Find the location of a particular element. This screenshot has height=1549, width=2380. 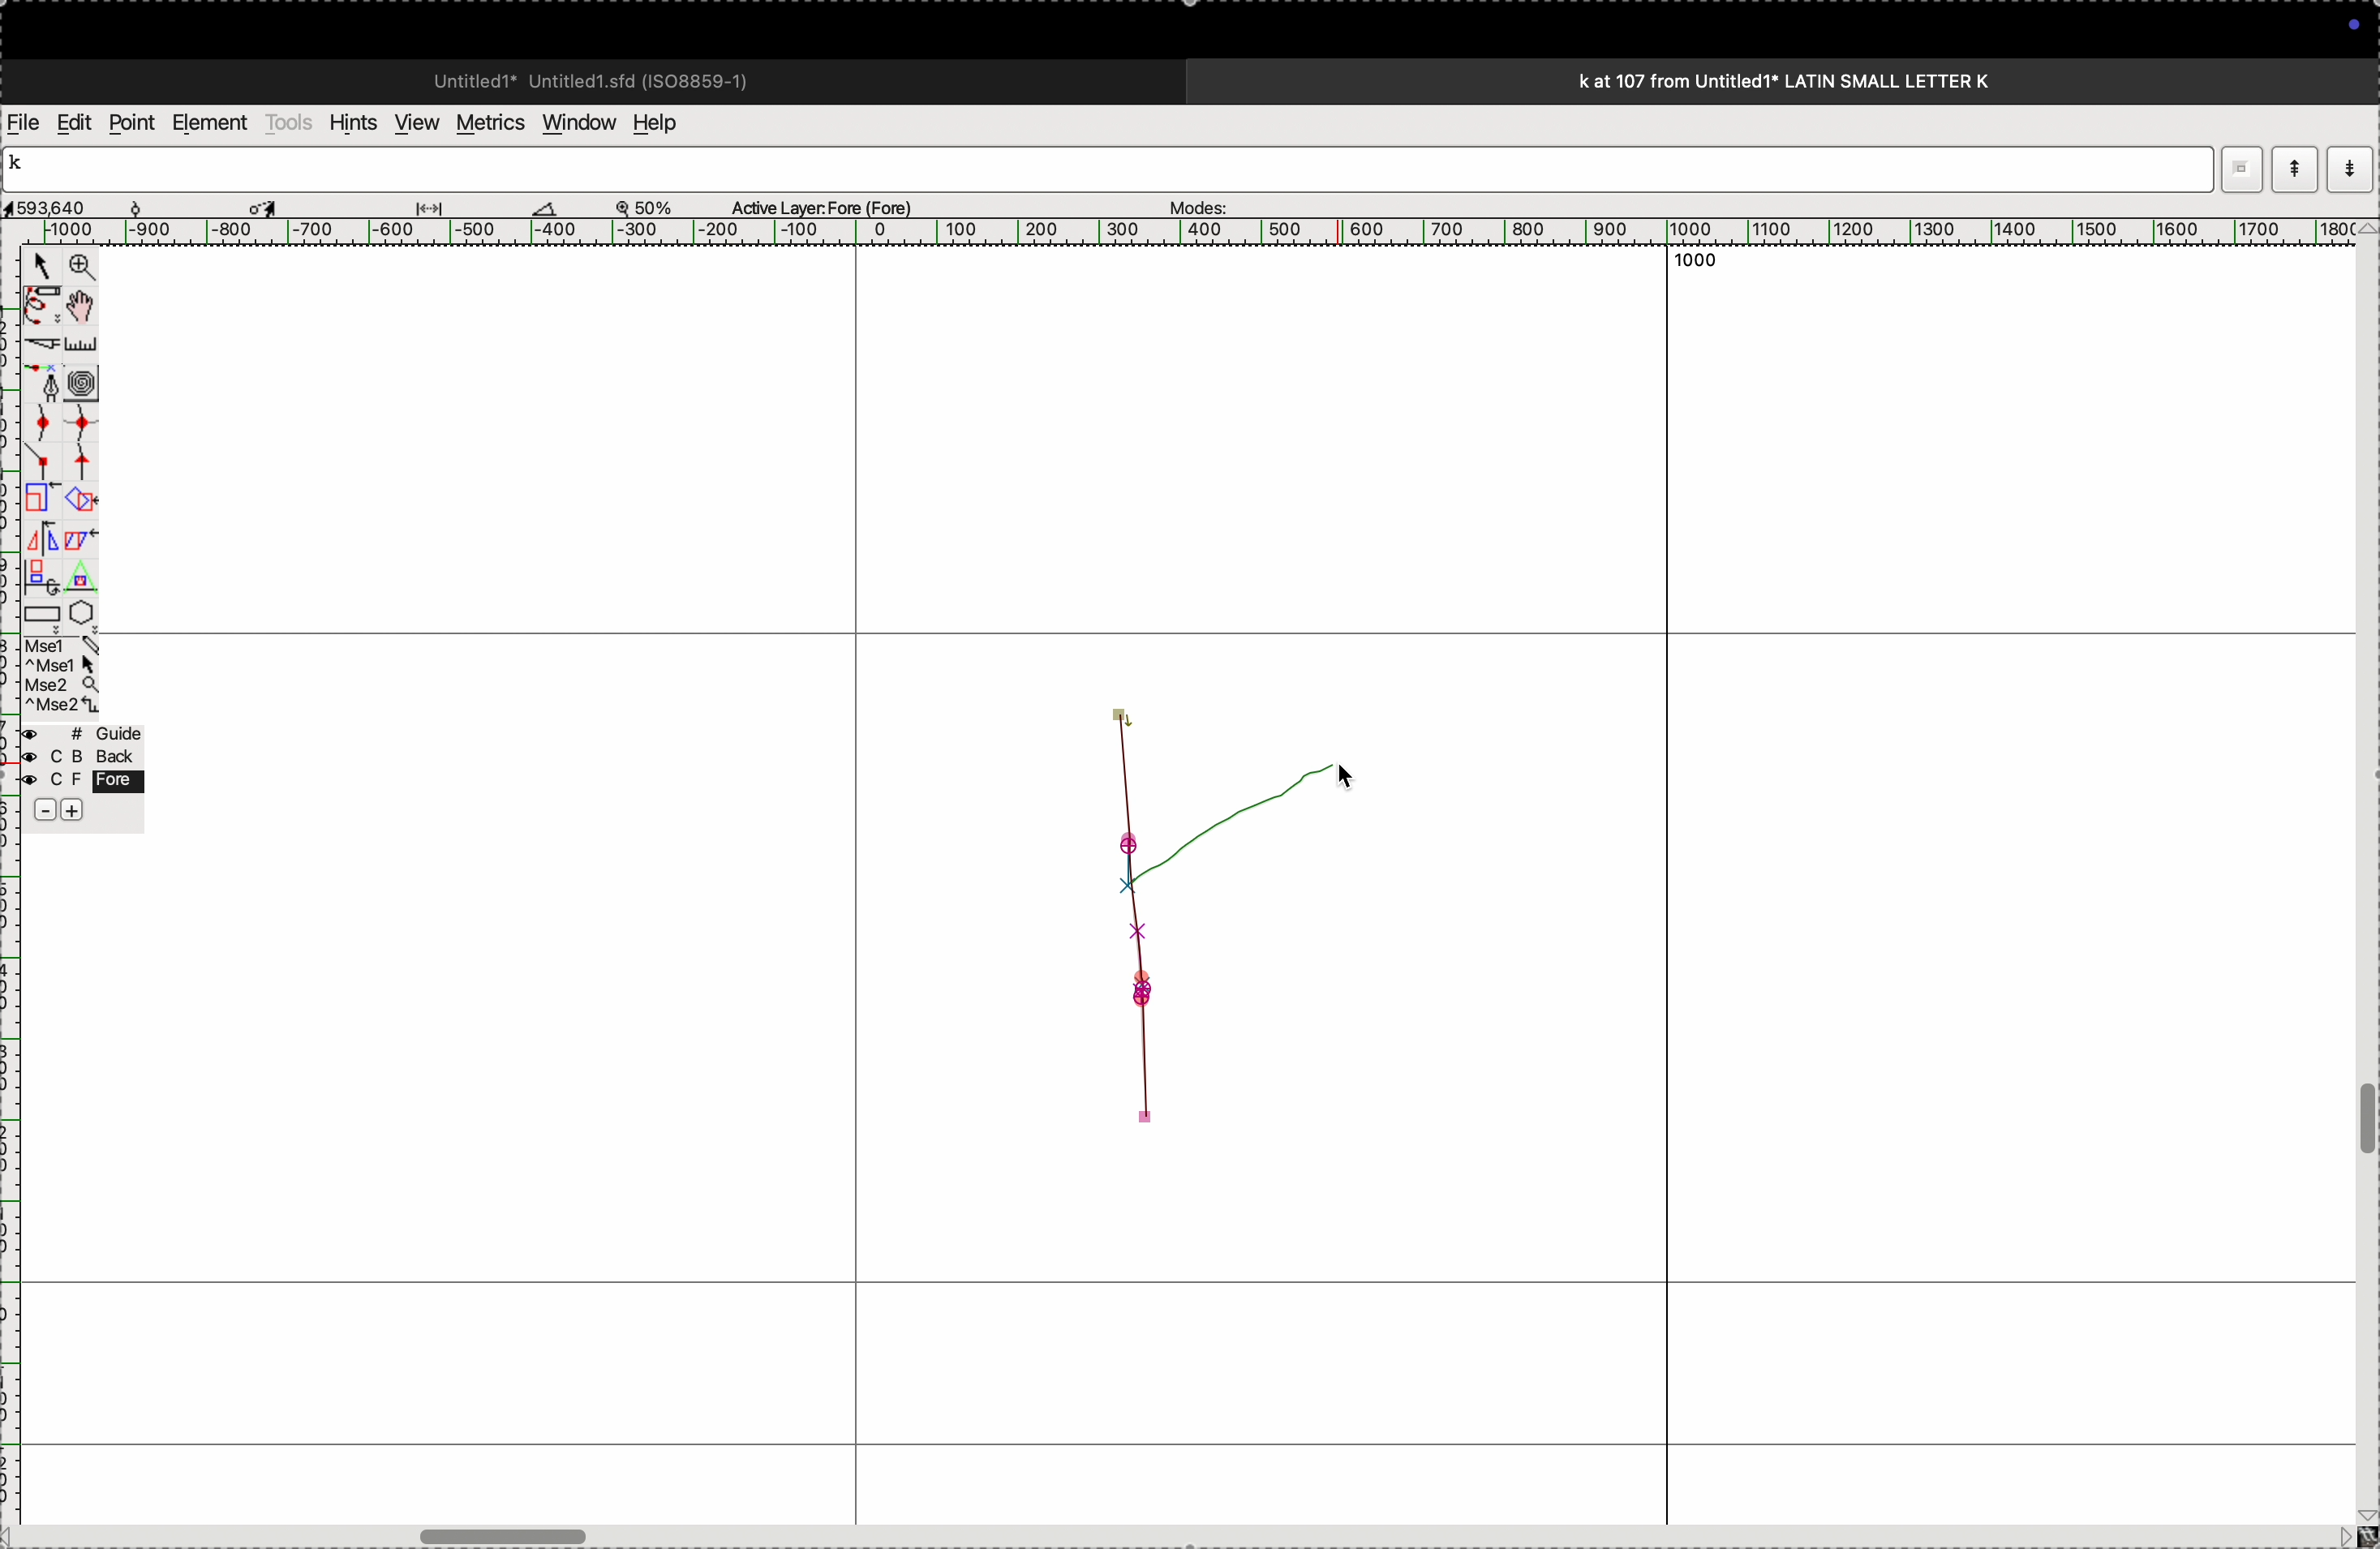

spline is located at coordinates (61, 439).